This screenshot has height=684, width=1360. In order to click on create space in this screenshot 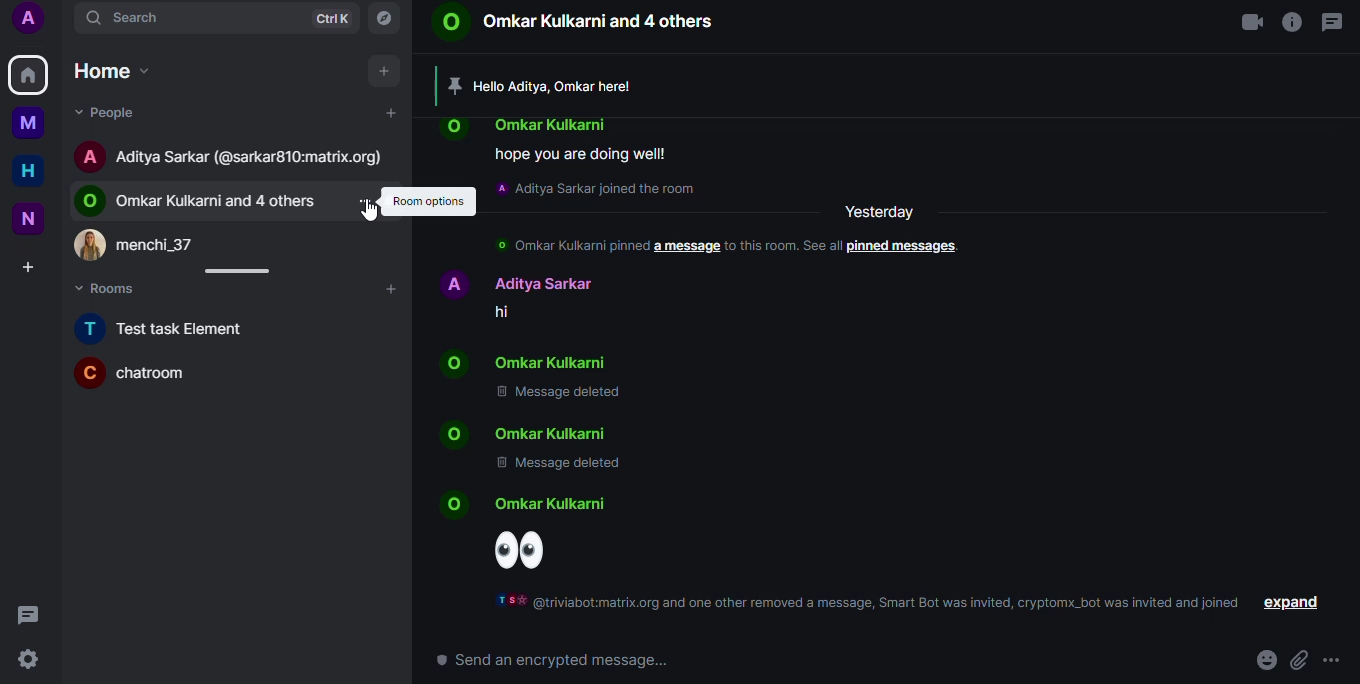, I will do `click(32, 267)`.